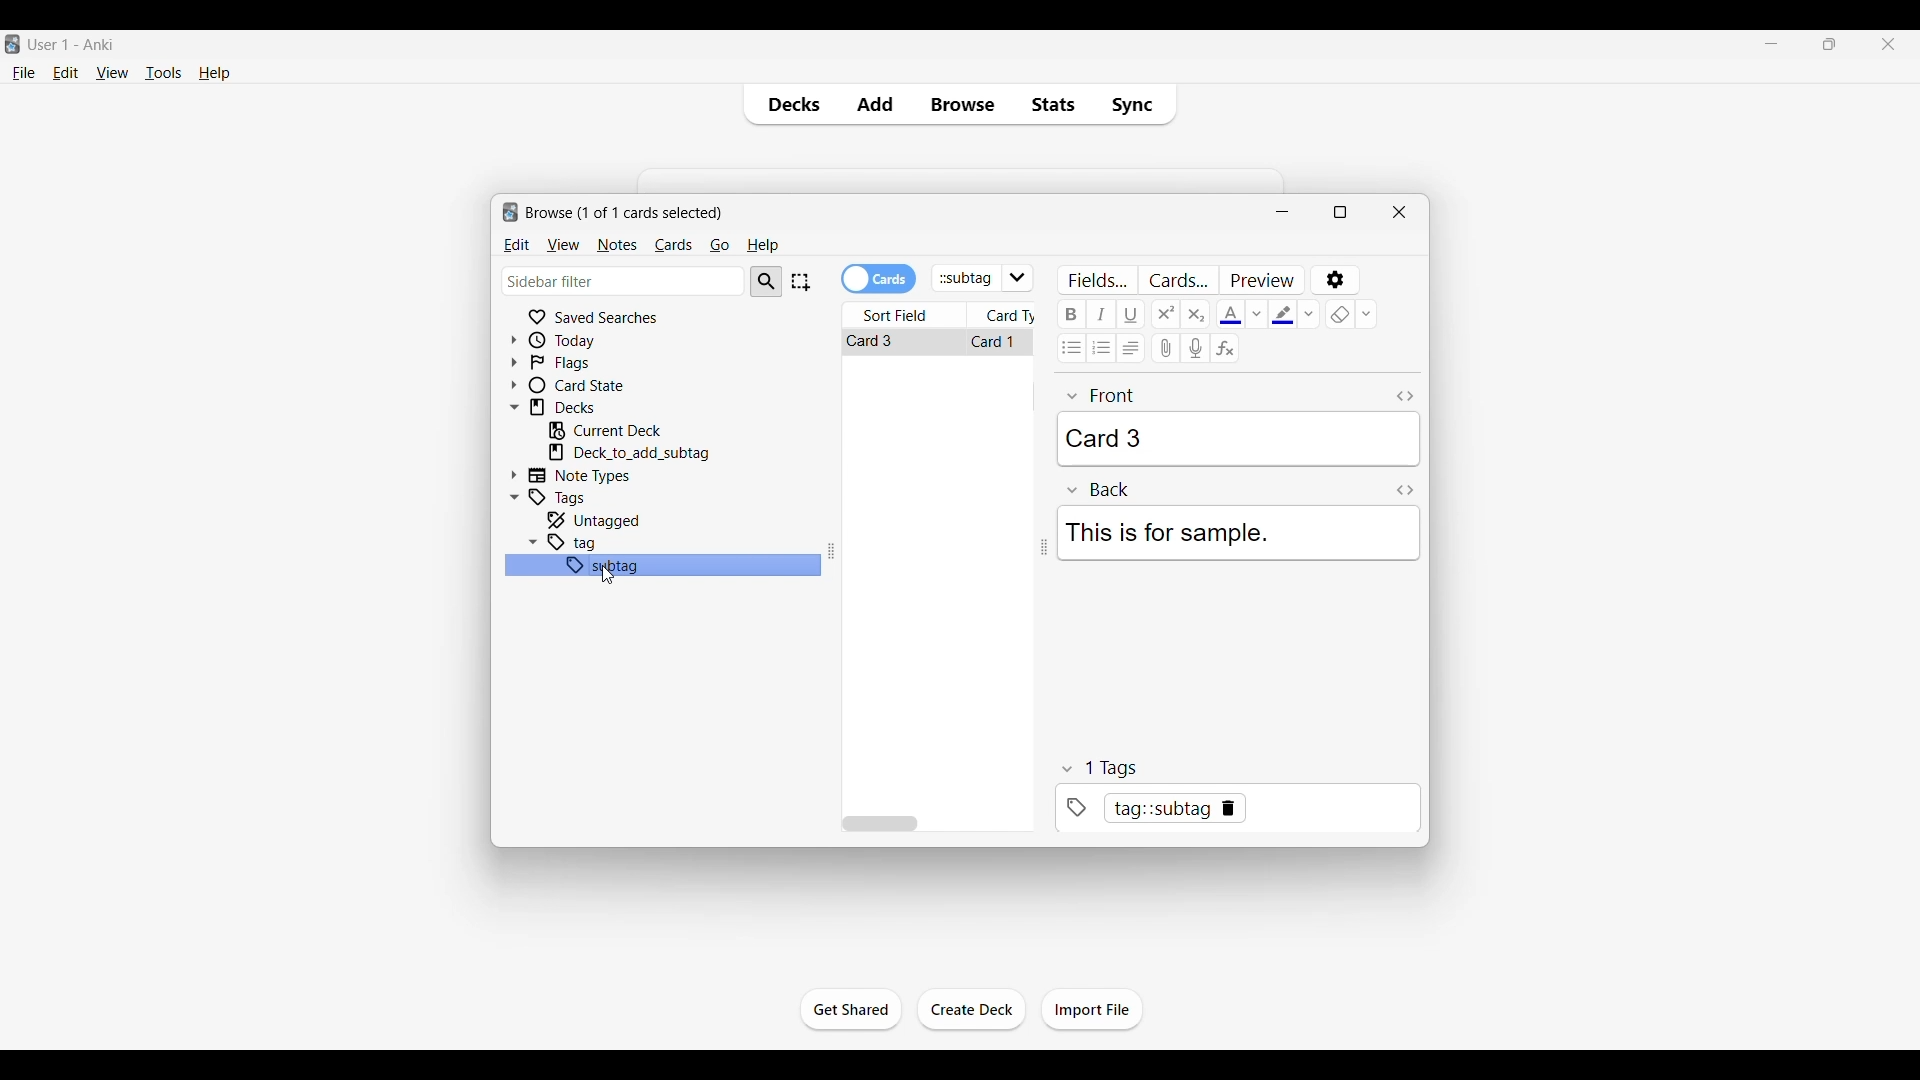  What do you see at coordinates (966, 279) in the screenshot?
I see `Click to type in search` at bounding box center [966, 279].